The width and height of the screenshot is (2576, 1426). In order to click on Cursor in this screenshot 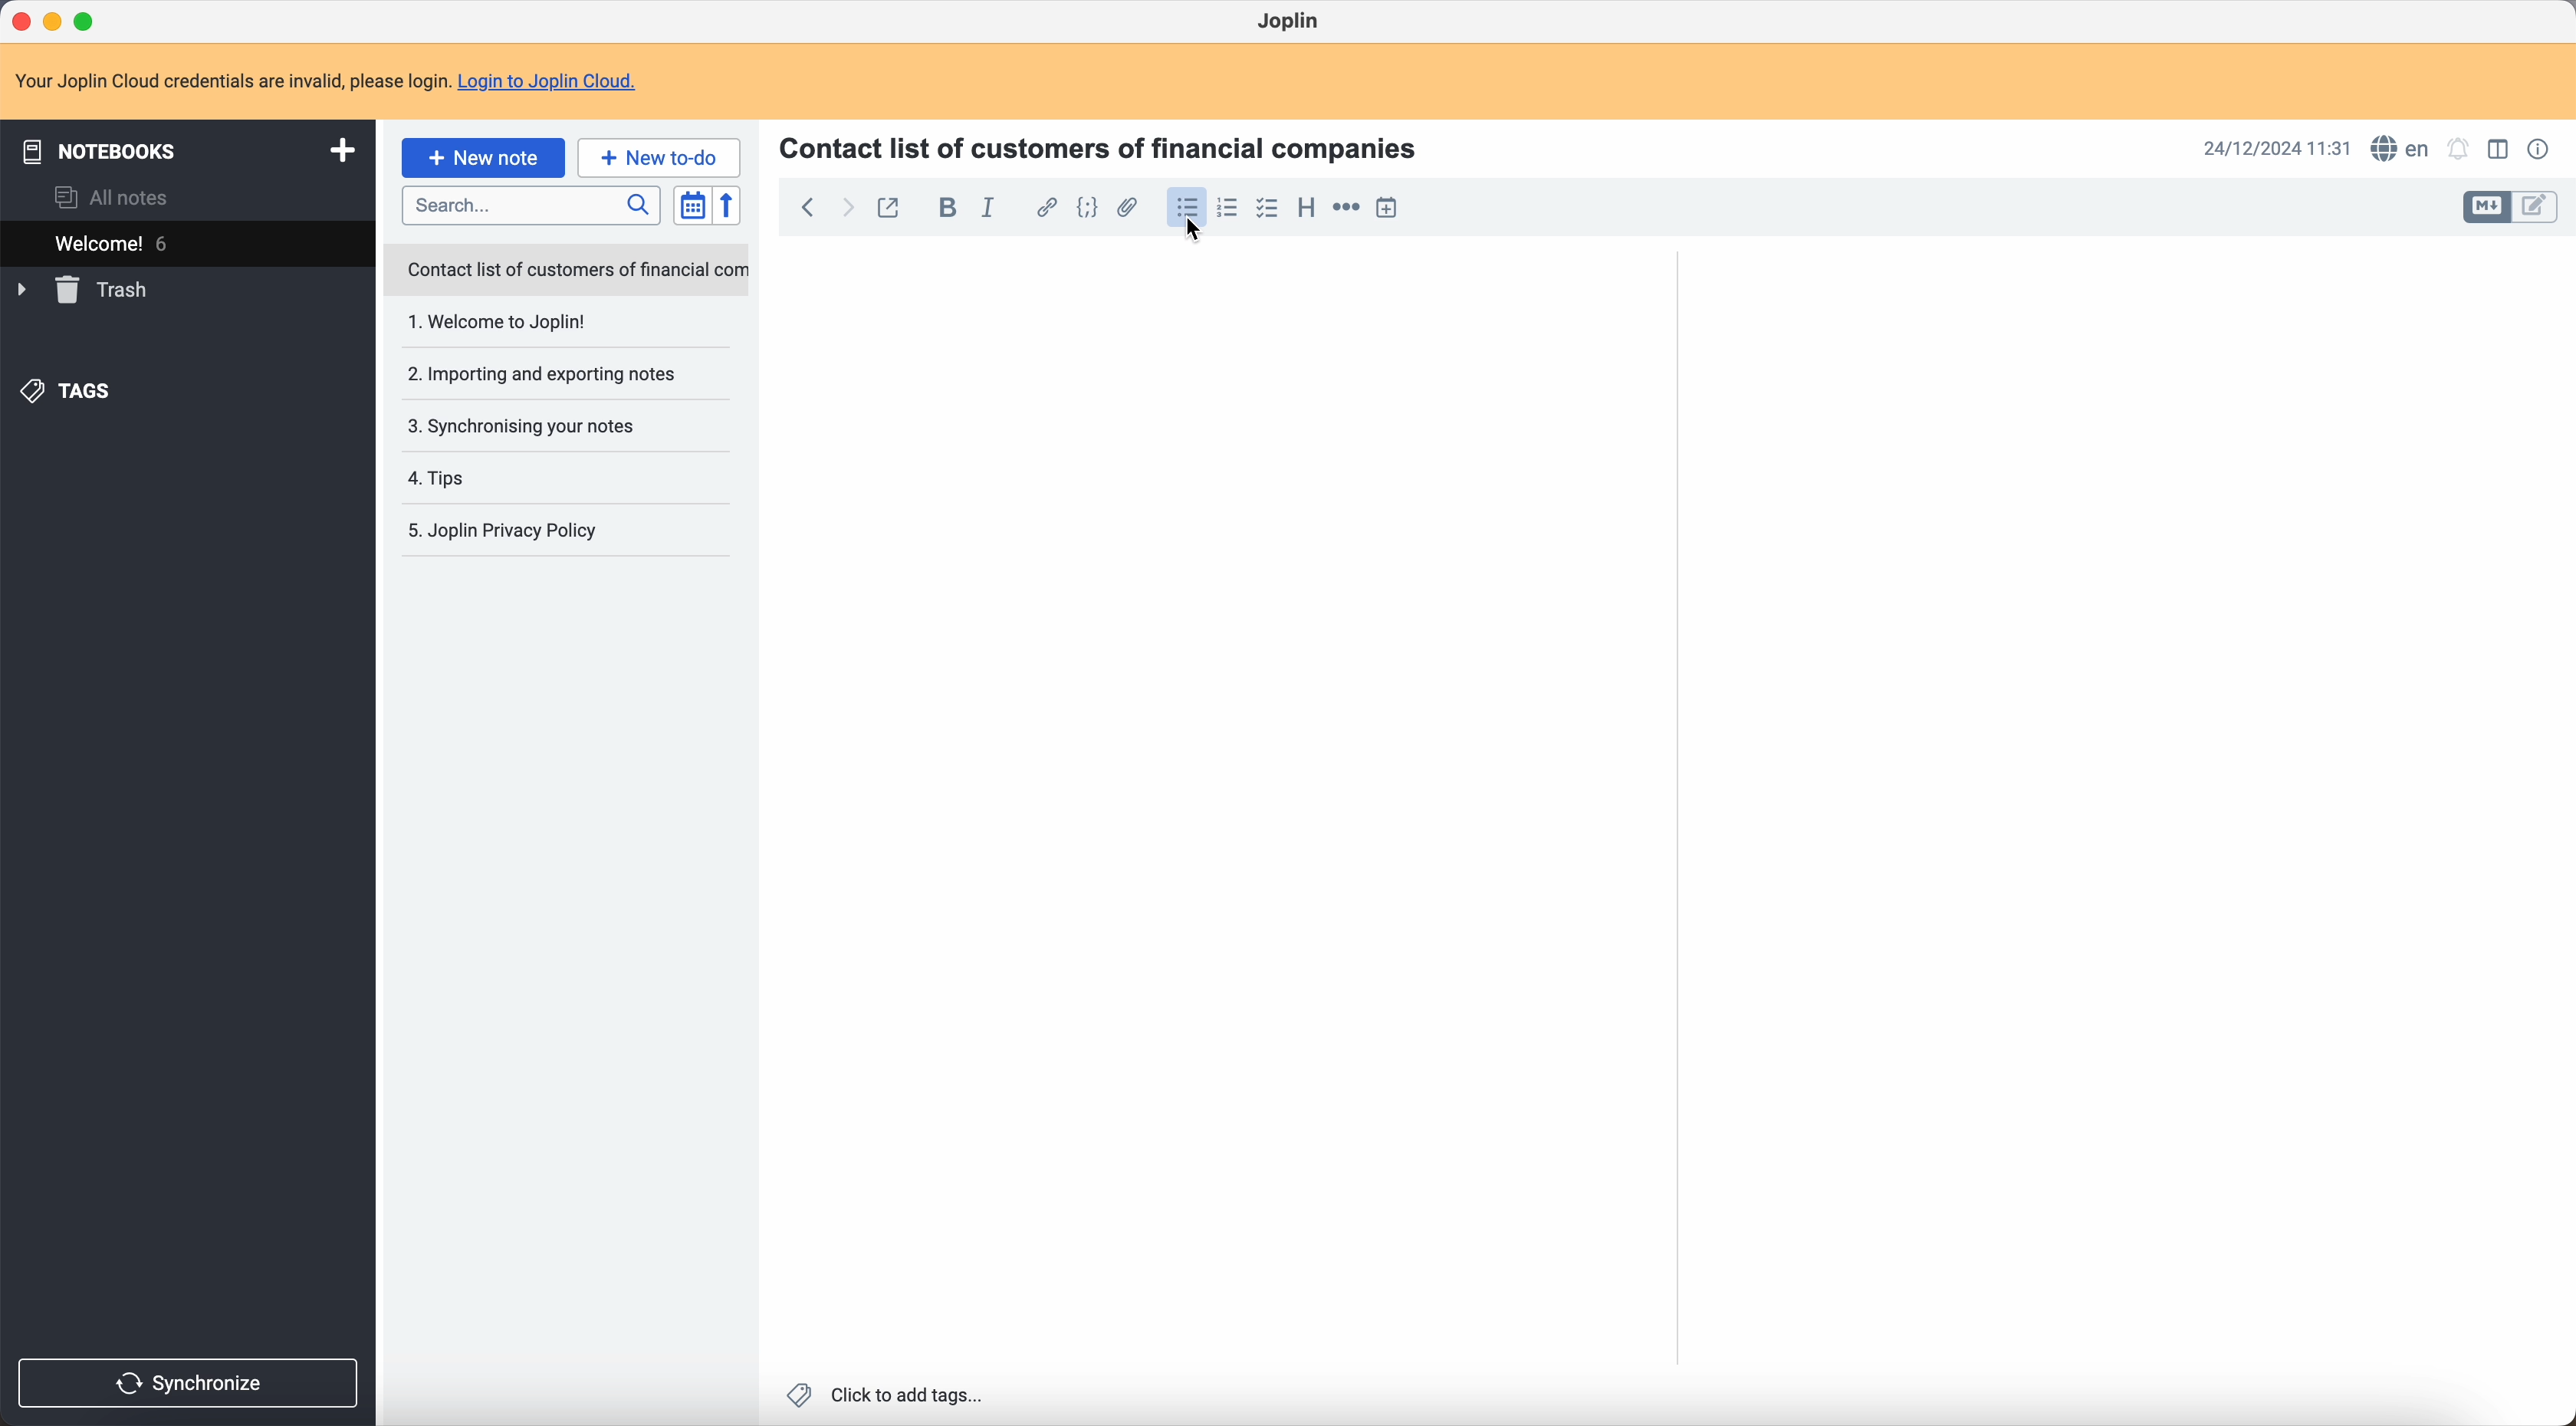, I will do `click(1202, 232)`.